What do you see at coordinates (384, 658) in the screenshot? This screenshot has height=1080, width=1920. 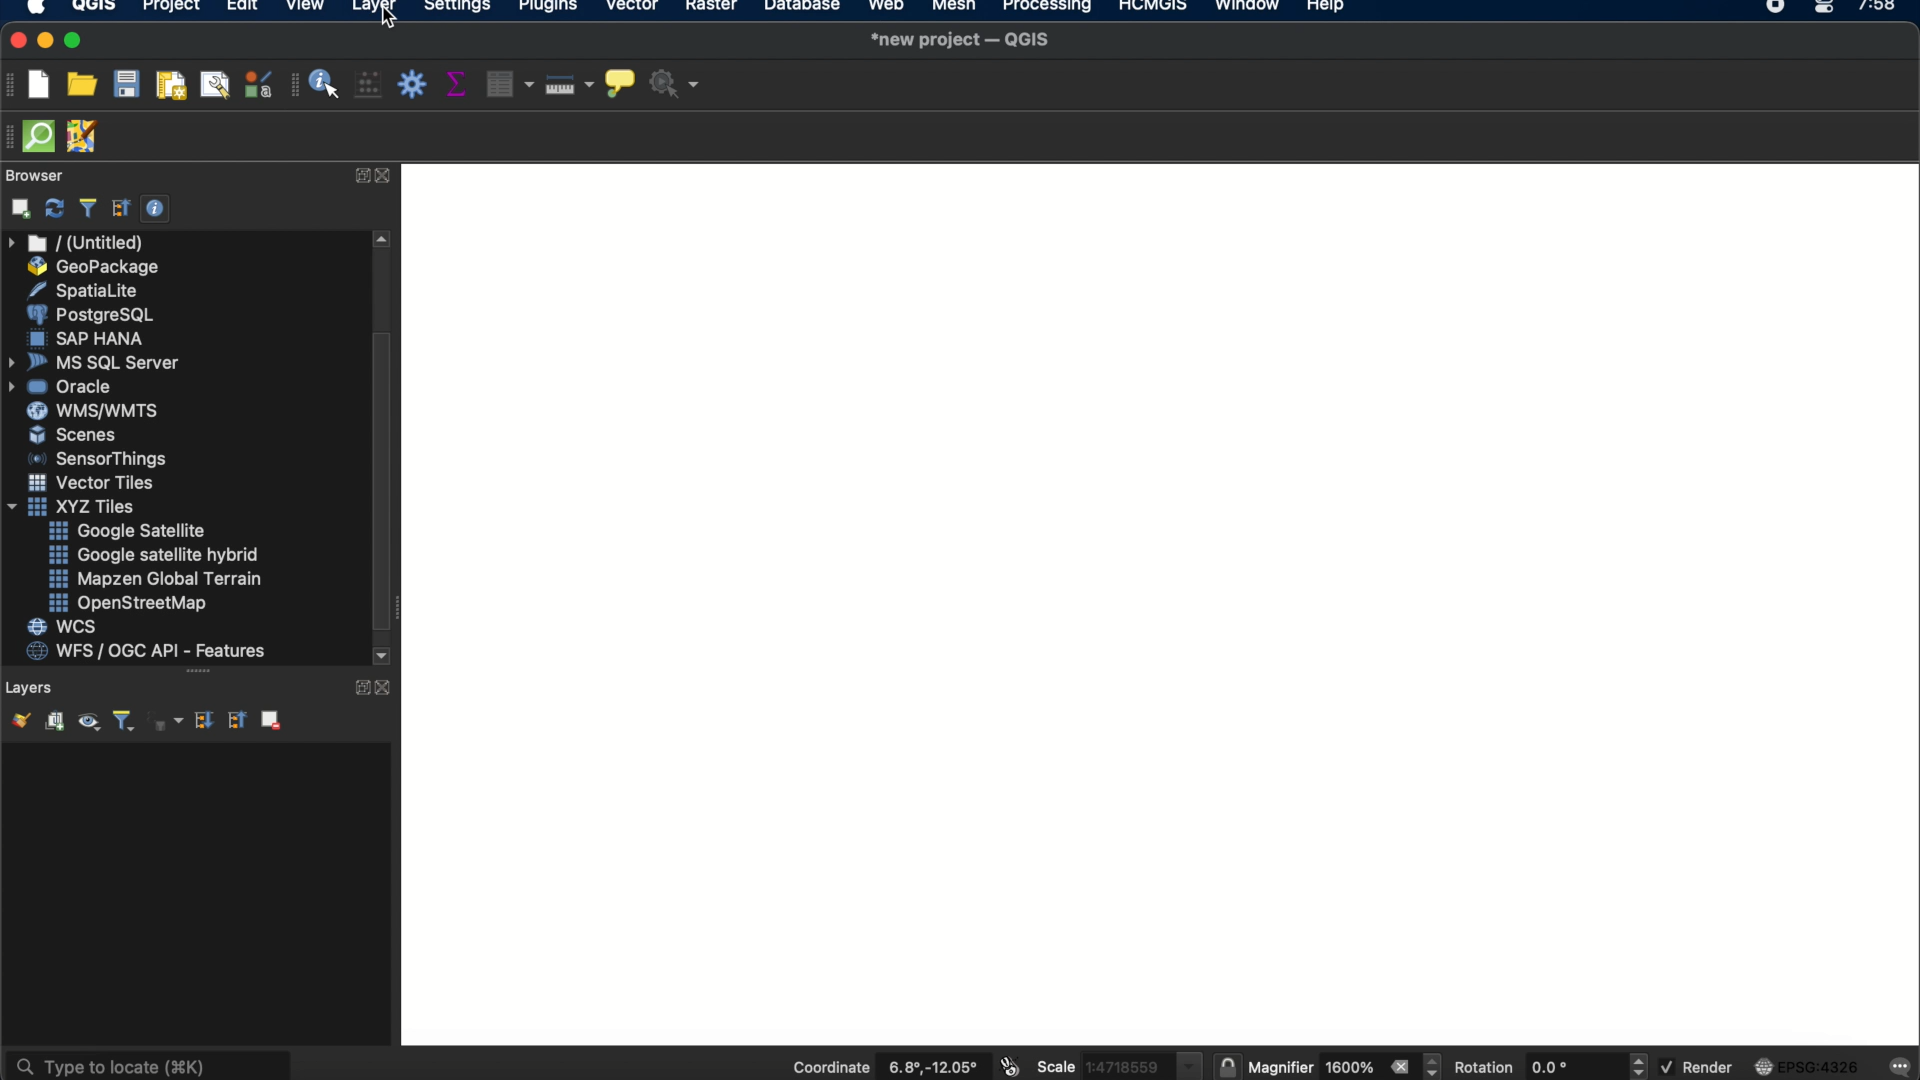 I see `scroll down arrow` at bounding box center [384, 658].